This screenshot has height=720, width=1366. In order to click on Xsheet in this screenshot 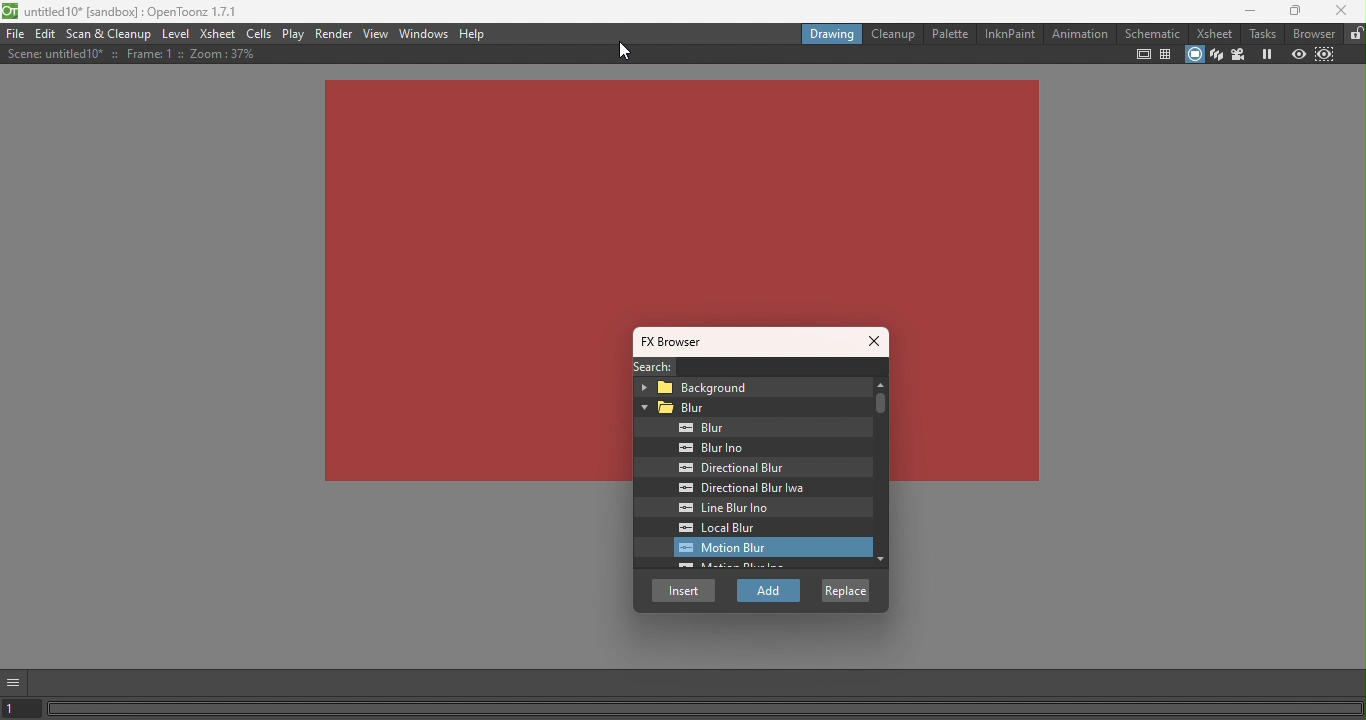, I will do `click(1211, 32)`.